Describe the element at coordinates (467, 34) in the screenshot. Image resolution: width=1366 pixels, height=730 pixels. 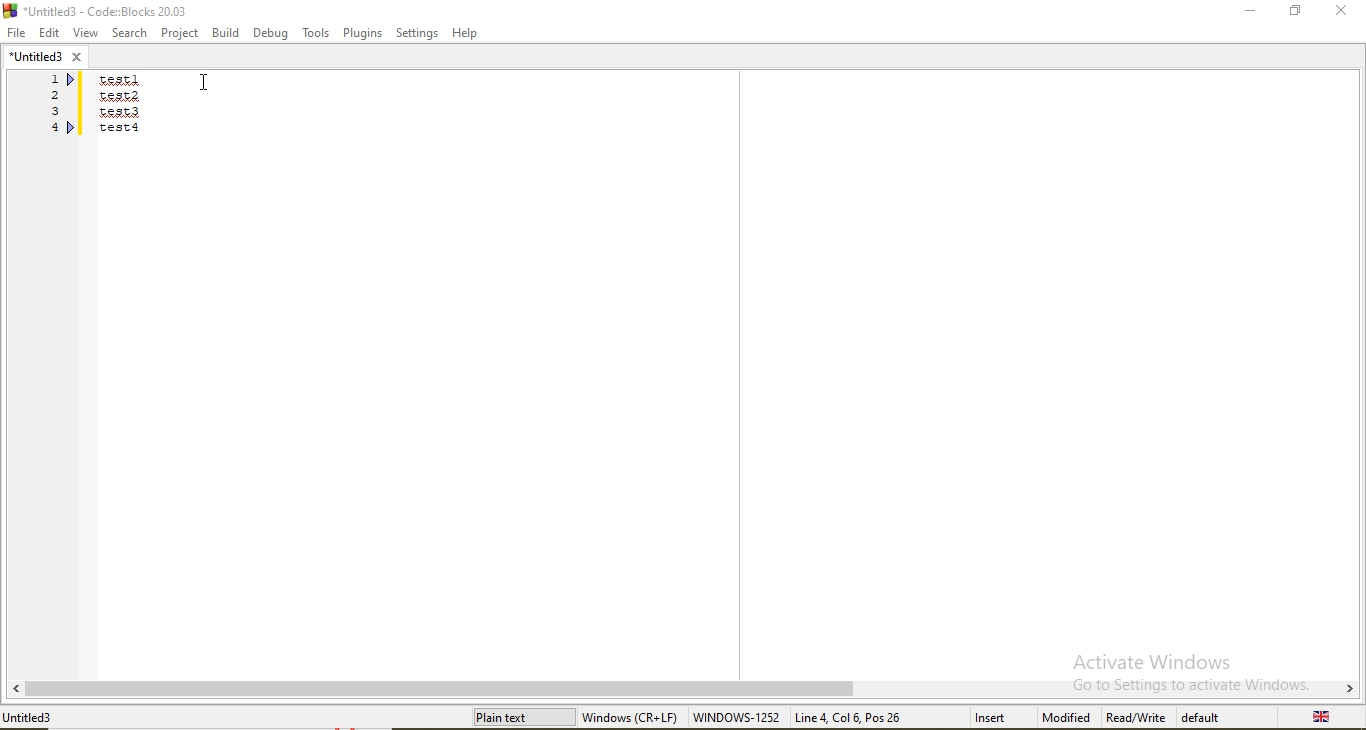
I see `Help` at that location.